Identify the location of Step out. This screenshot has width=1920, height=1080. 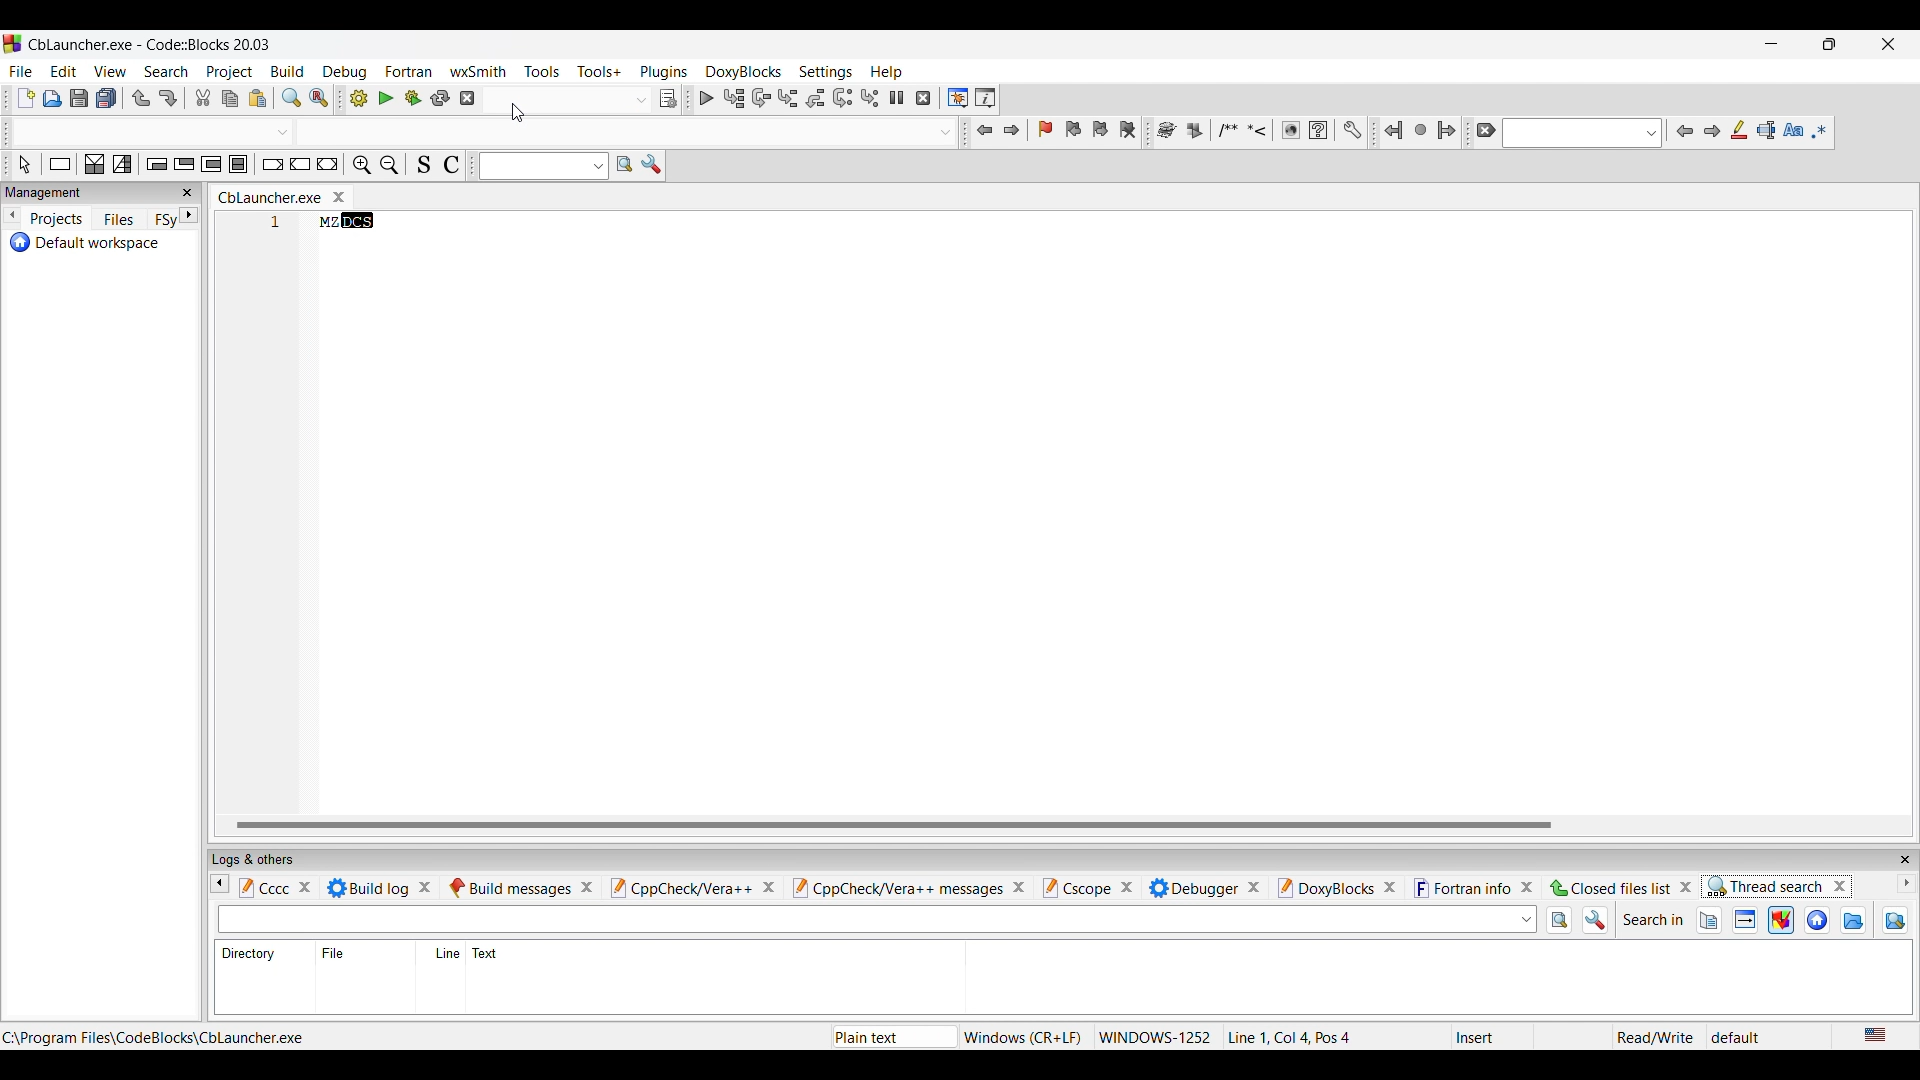
(816, 98).